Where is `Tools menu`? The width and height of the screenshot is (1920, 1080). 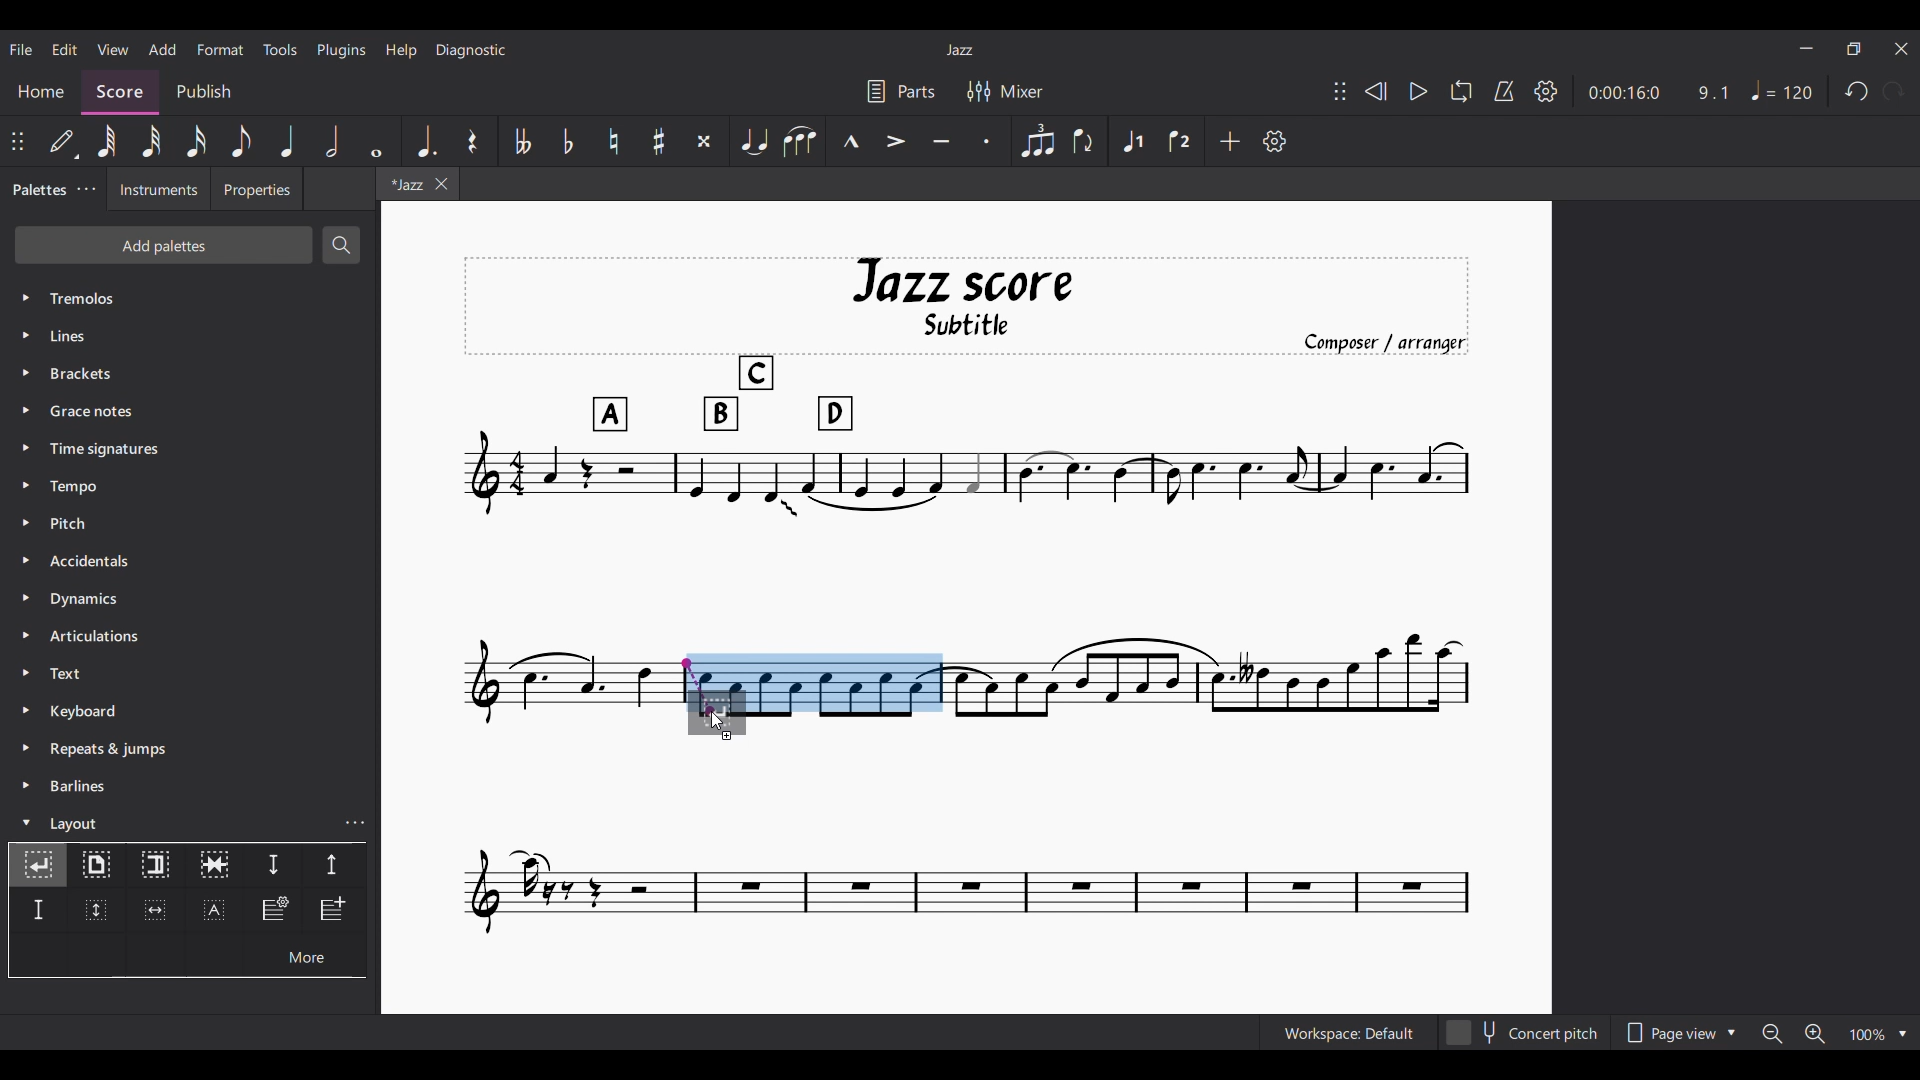 Tools menu is located at coordinates (280, 49).